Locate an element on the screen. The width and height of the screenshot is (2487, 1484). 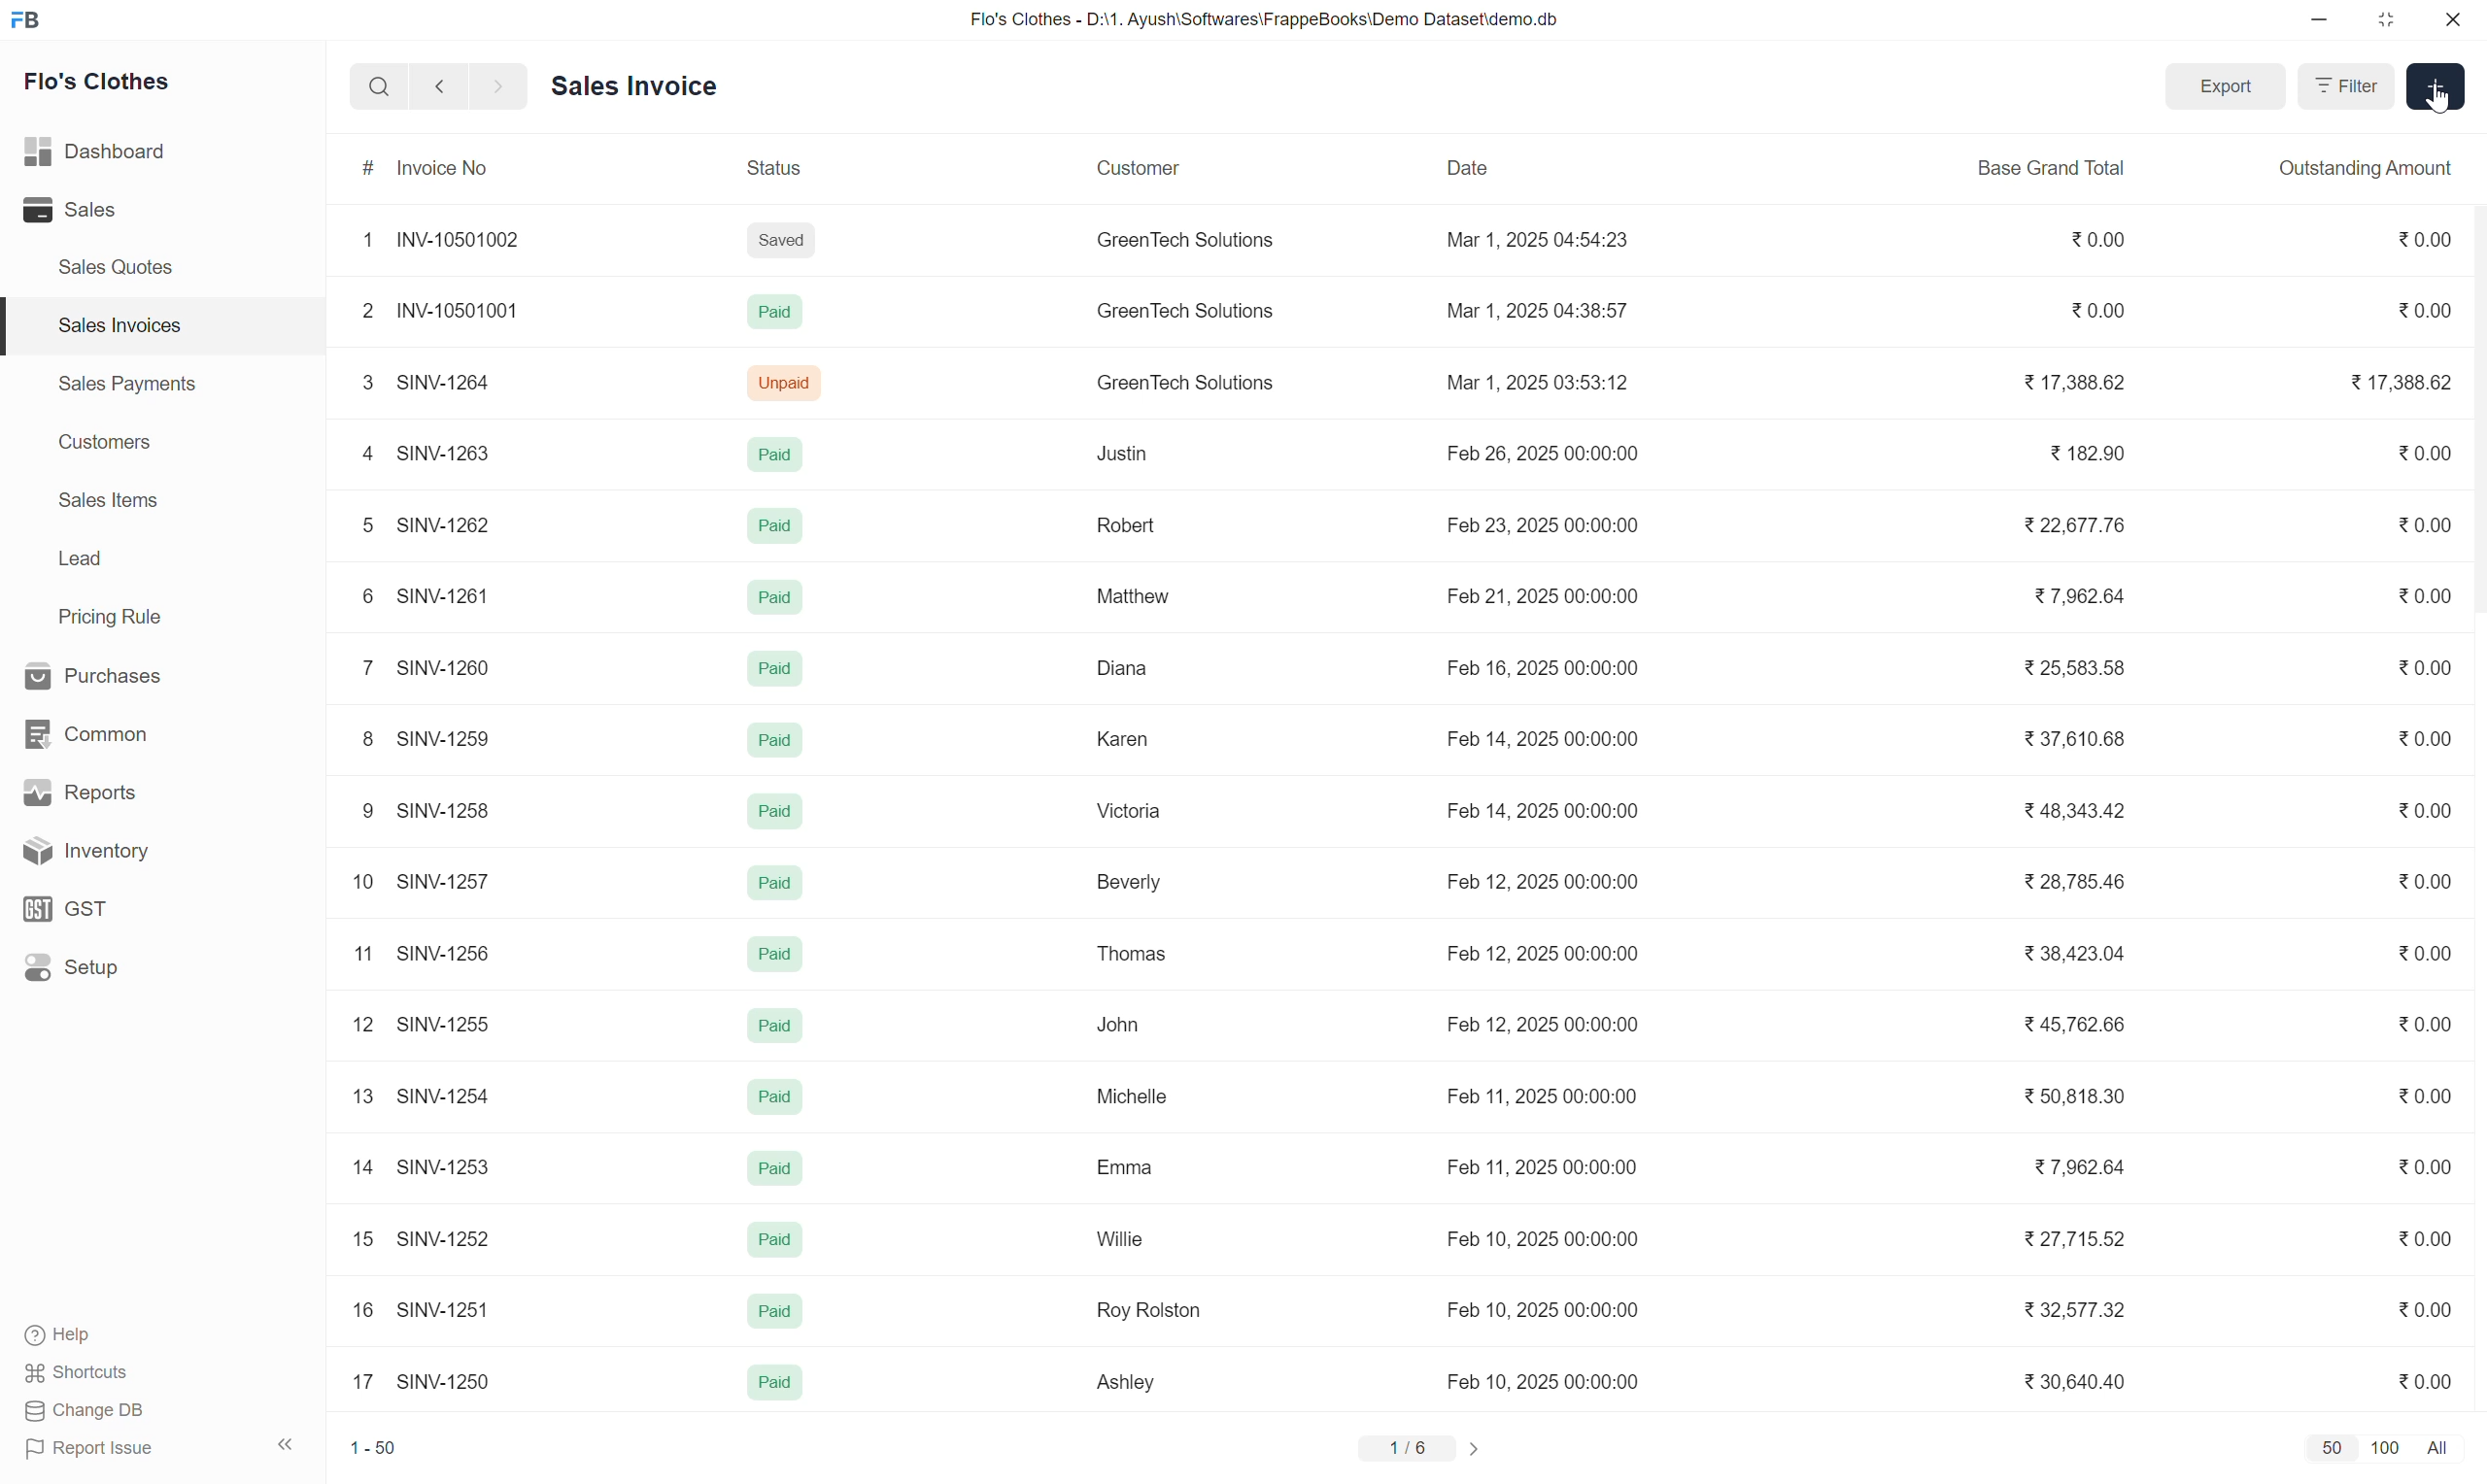
Change DB is located at coordinates (88, 1414).